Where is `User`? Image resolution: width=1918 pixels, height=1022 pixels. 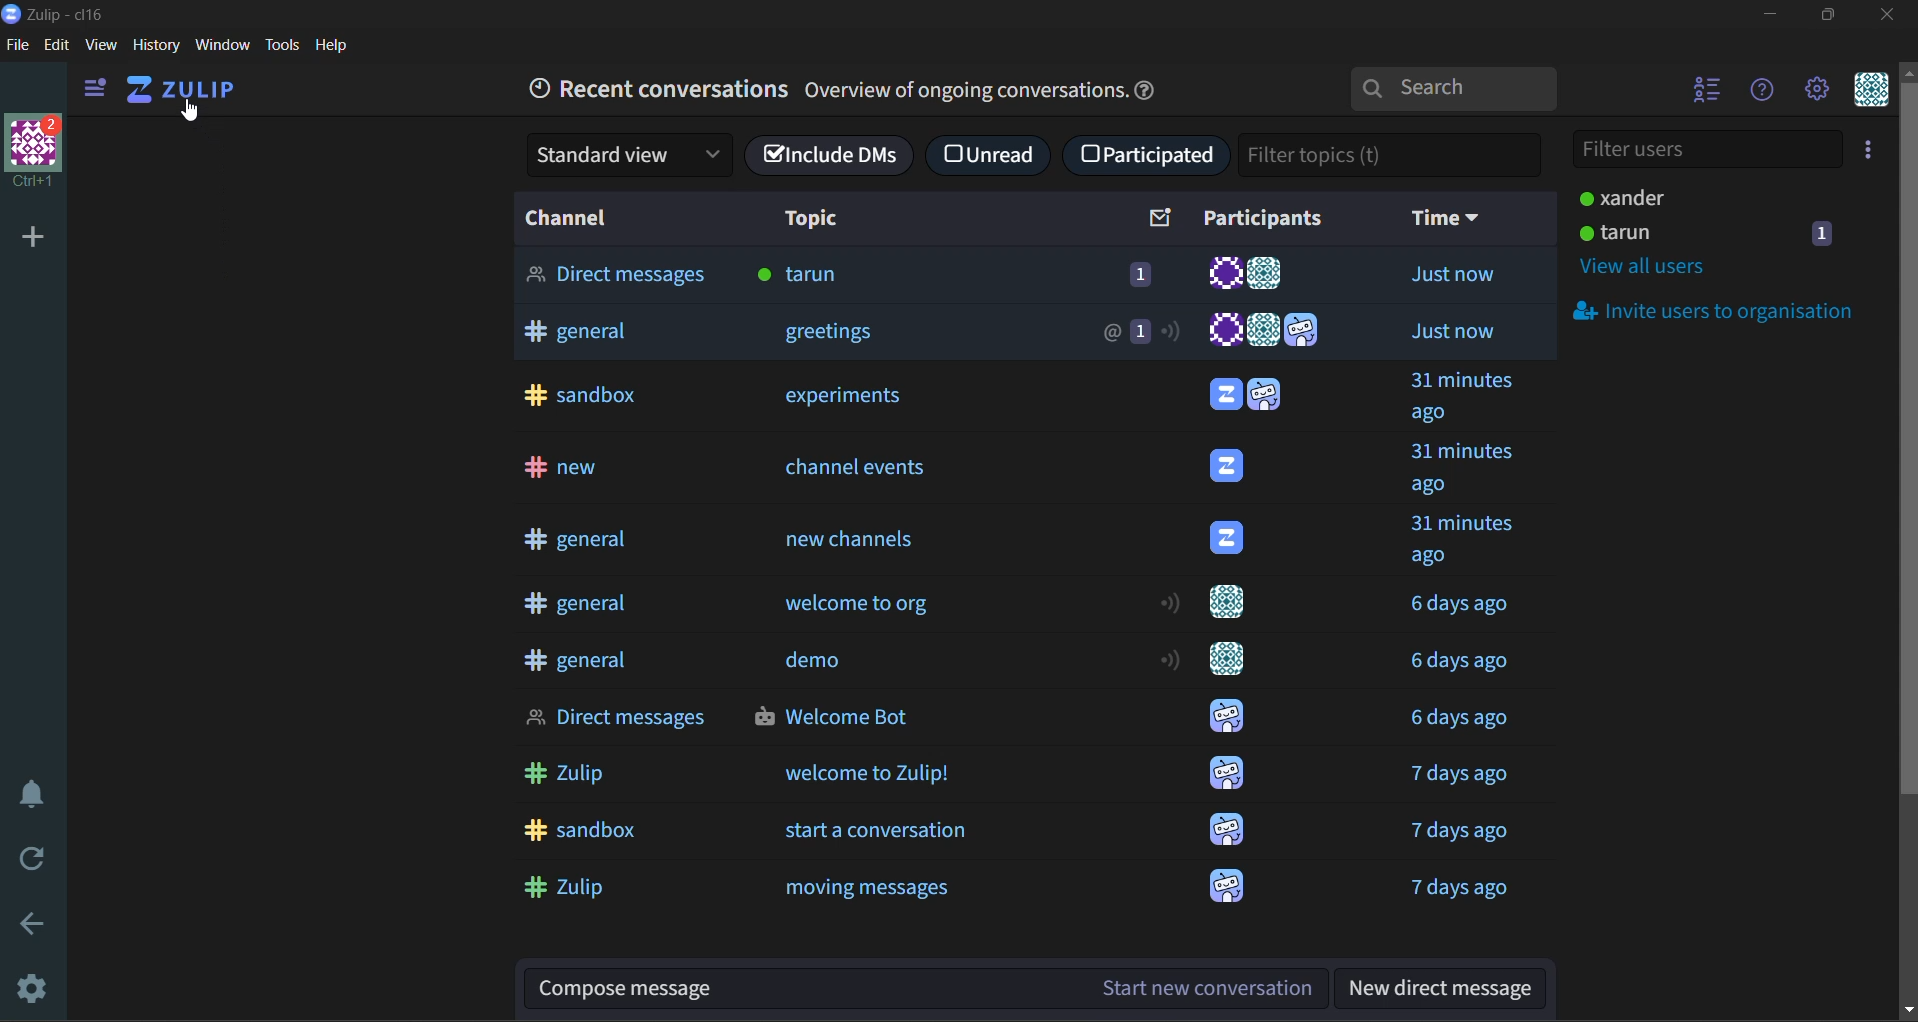 User is located at coordinates (1220, 661).